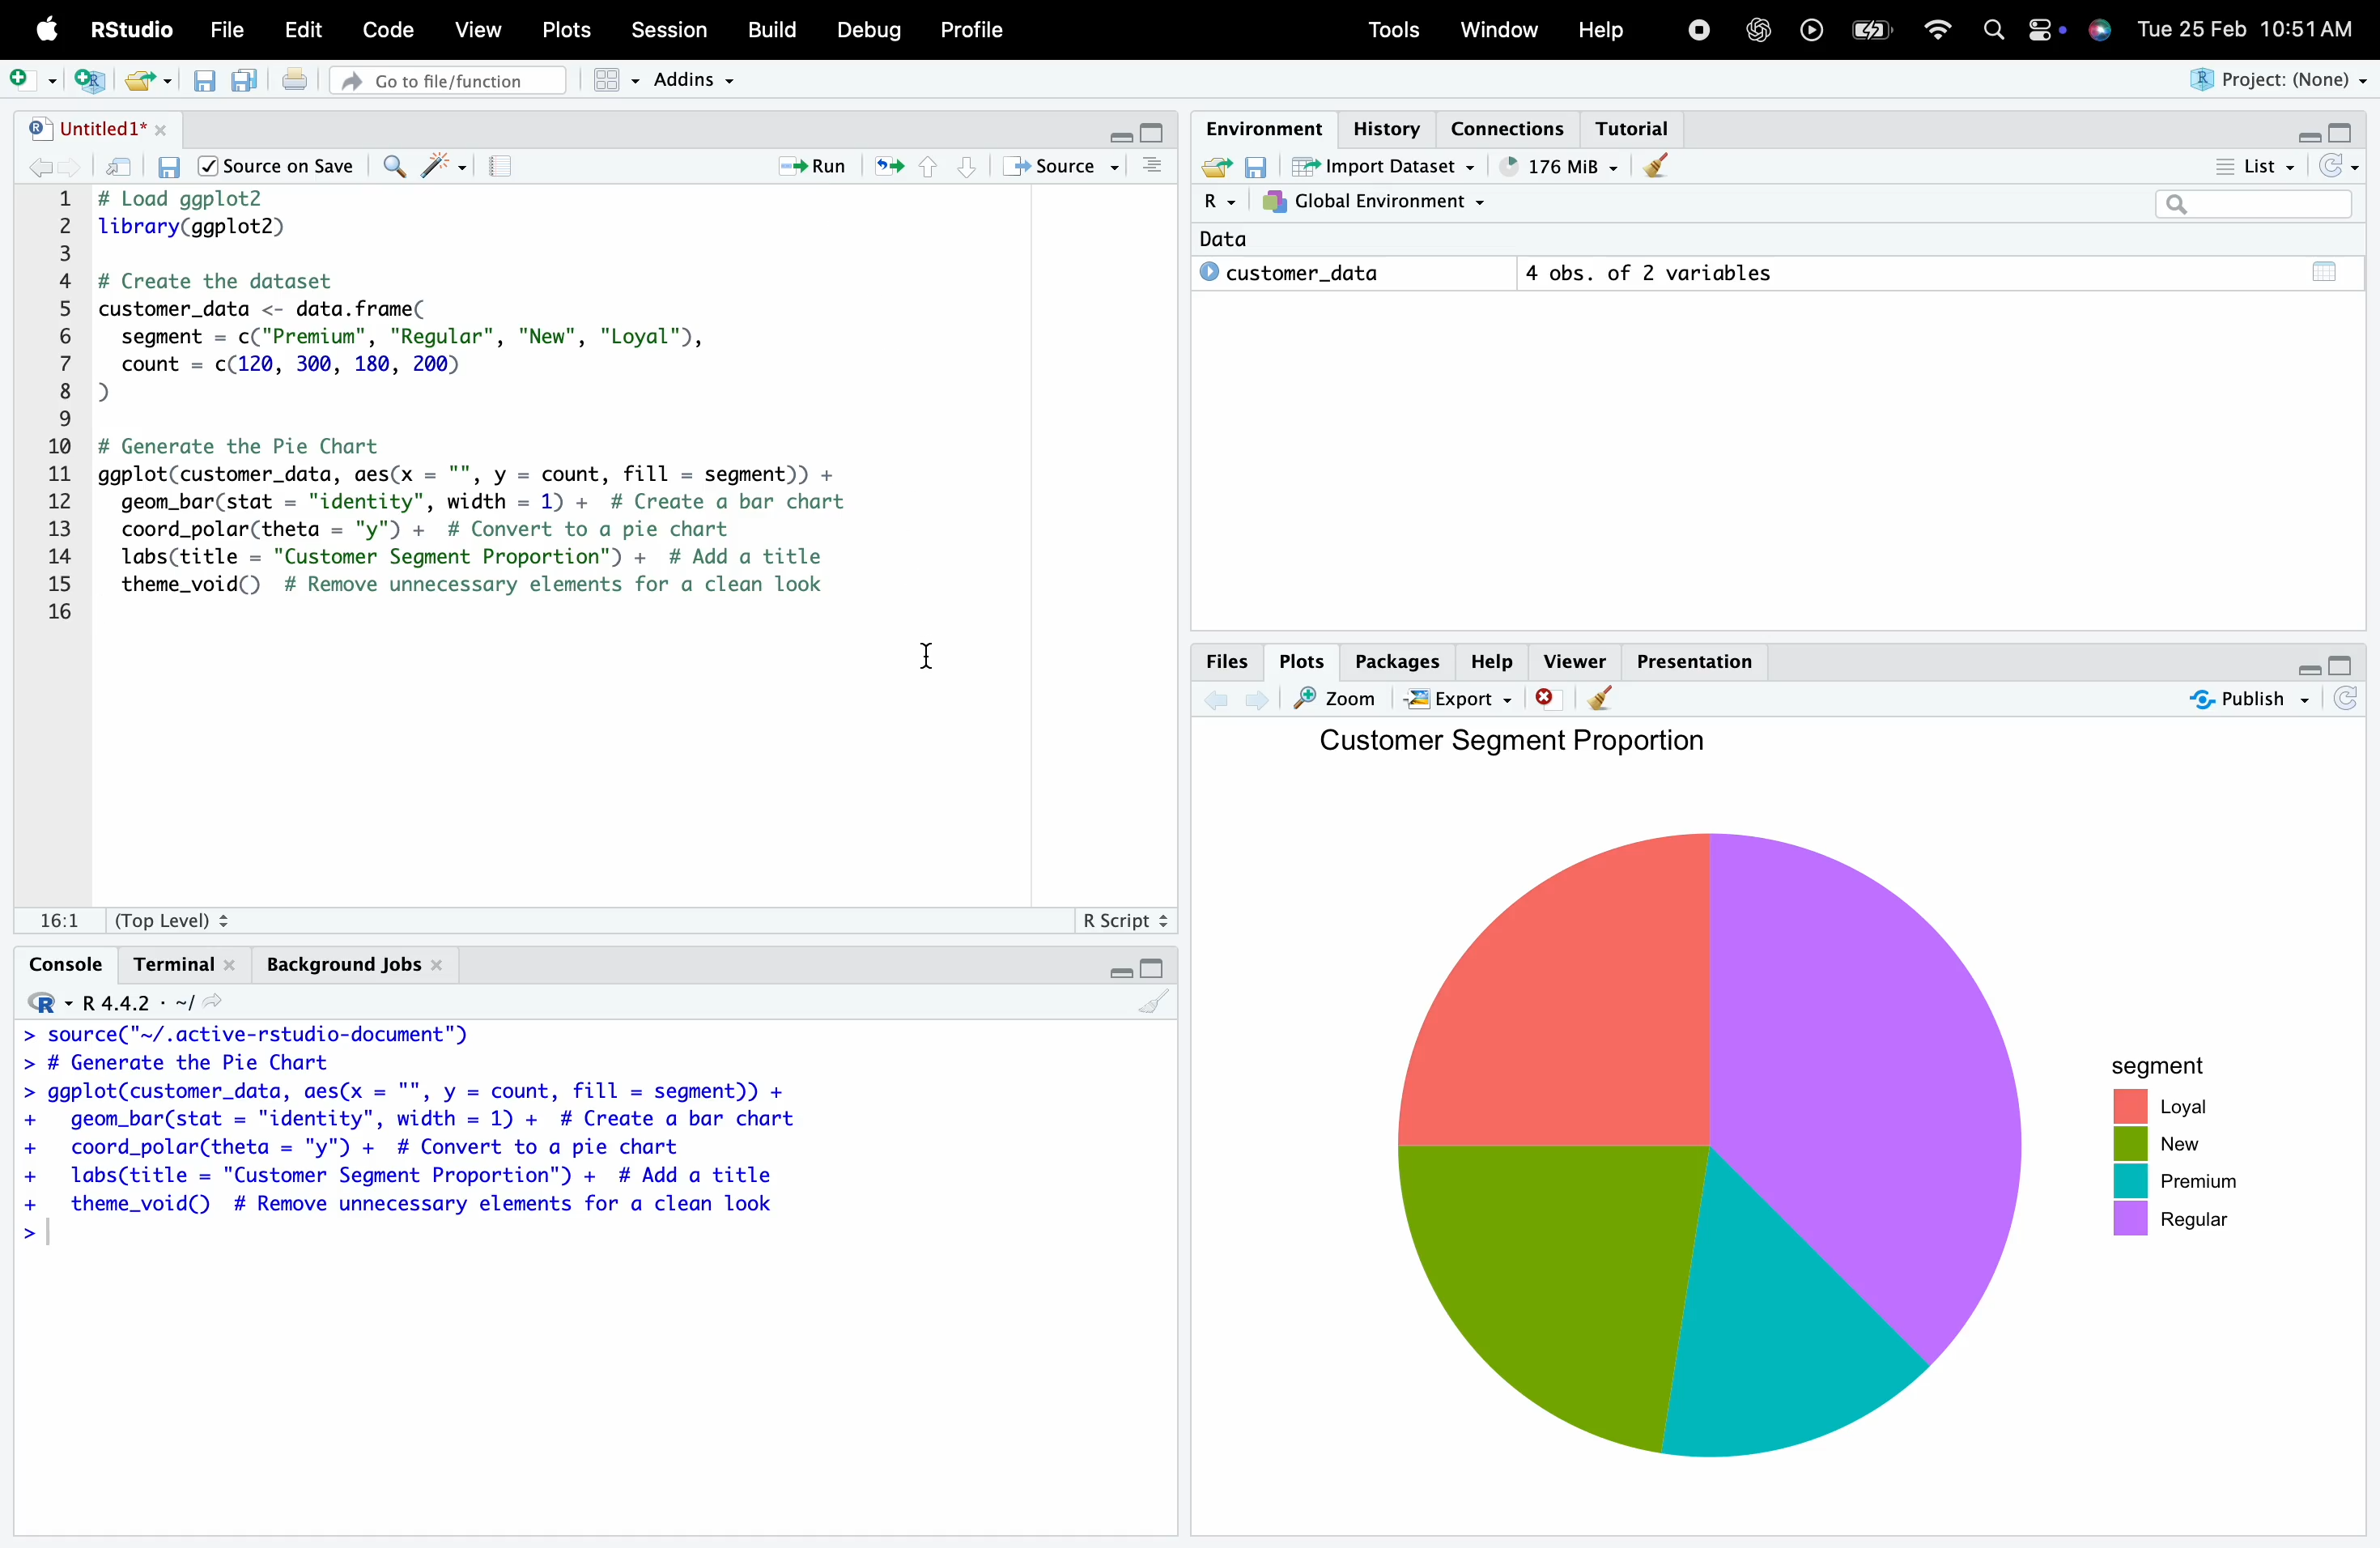 The height and width of the screenshot is (1548, 2380). Describe the element at coordinates (1945, 31) in the screenshot. I see `wifi` at that location.